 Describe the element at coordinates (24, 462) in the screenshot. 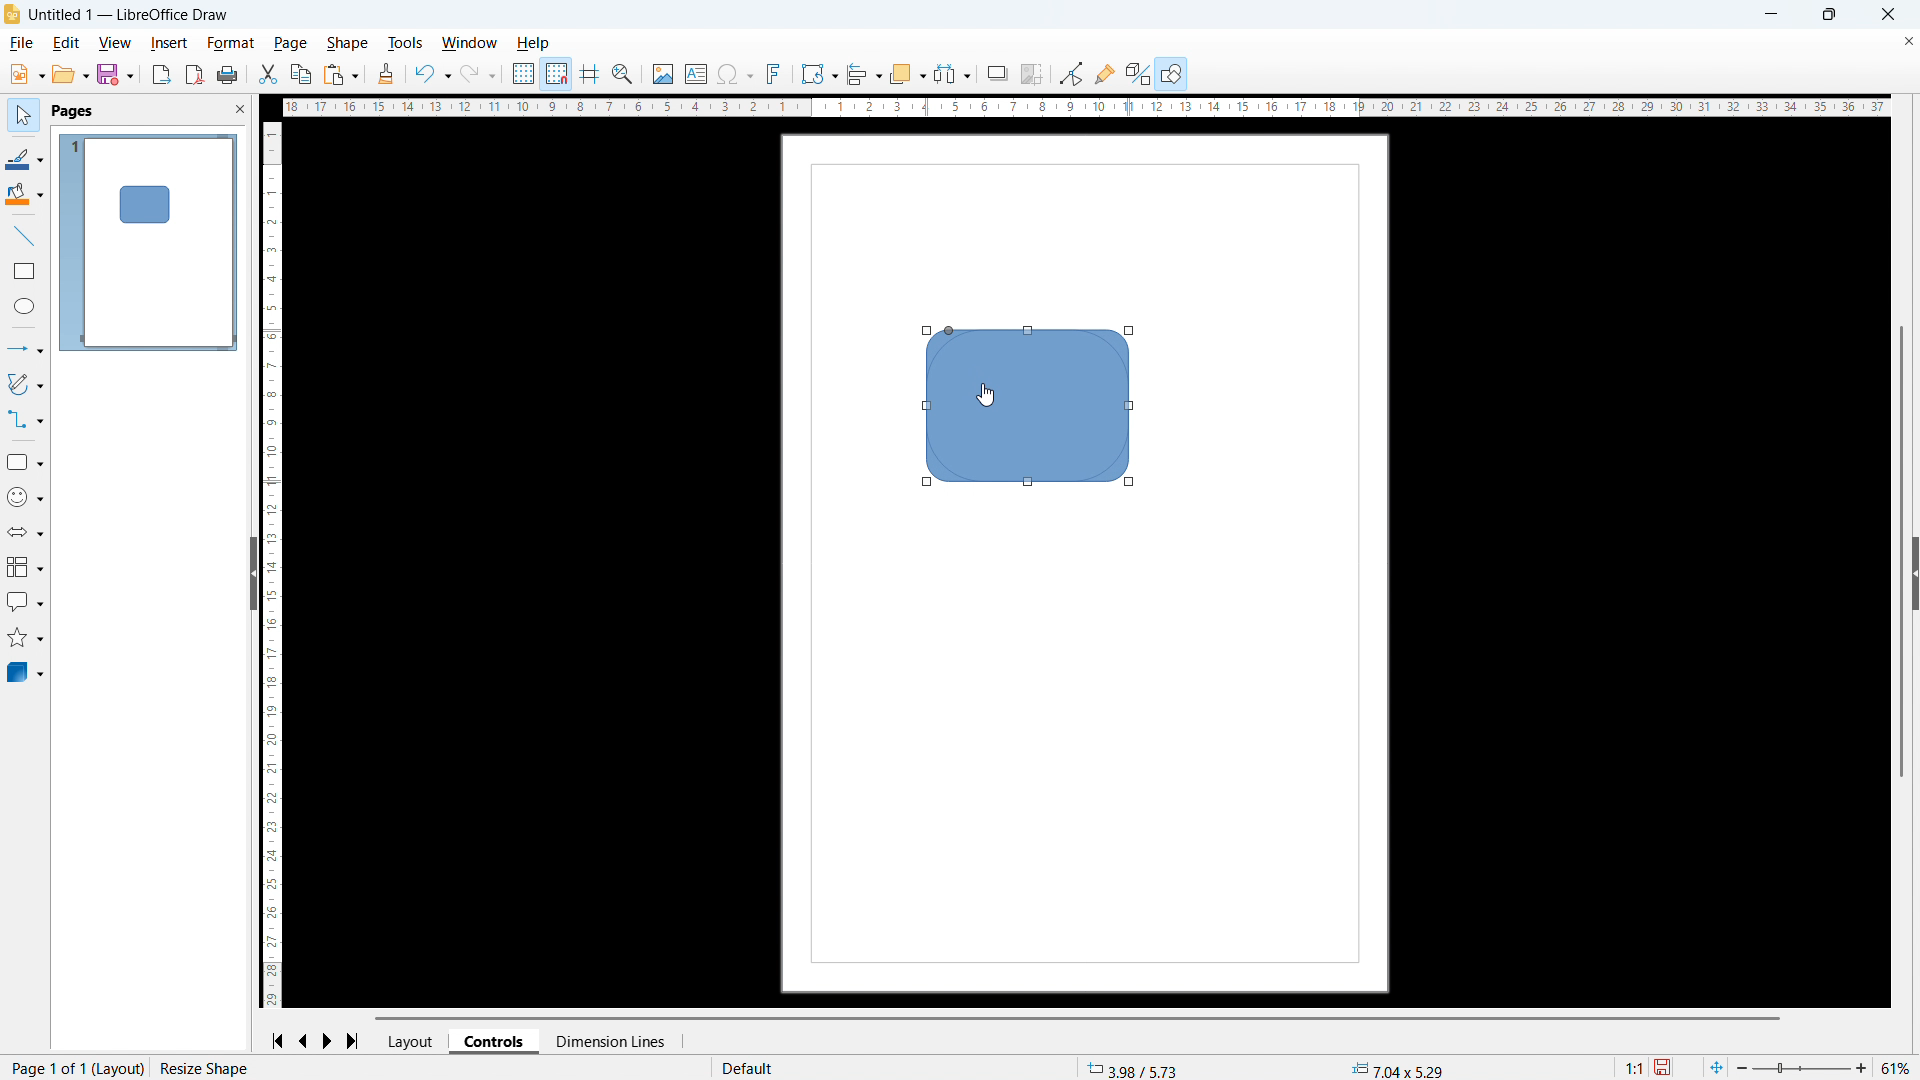

I see `Basic shapes ` at that location.